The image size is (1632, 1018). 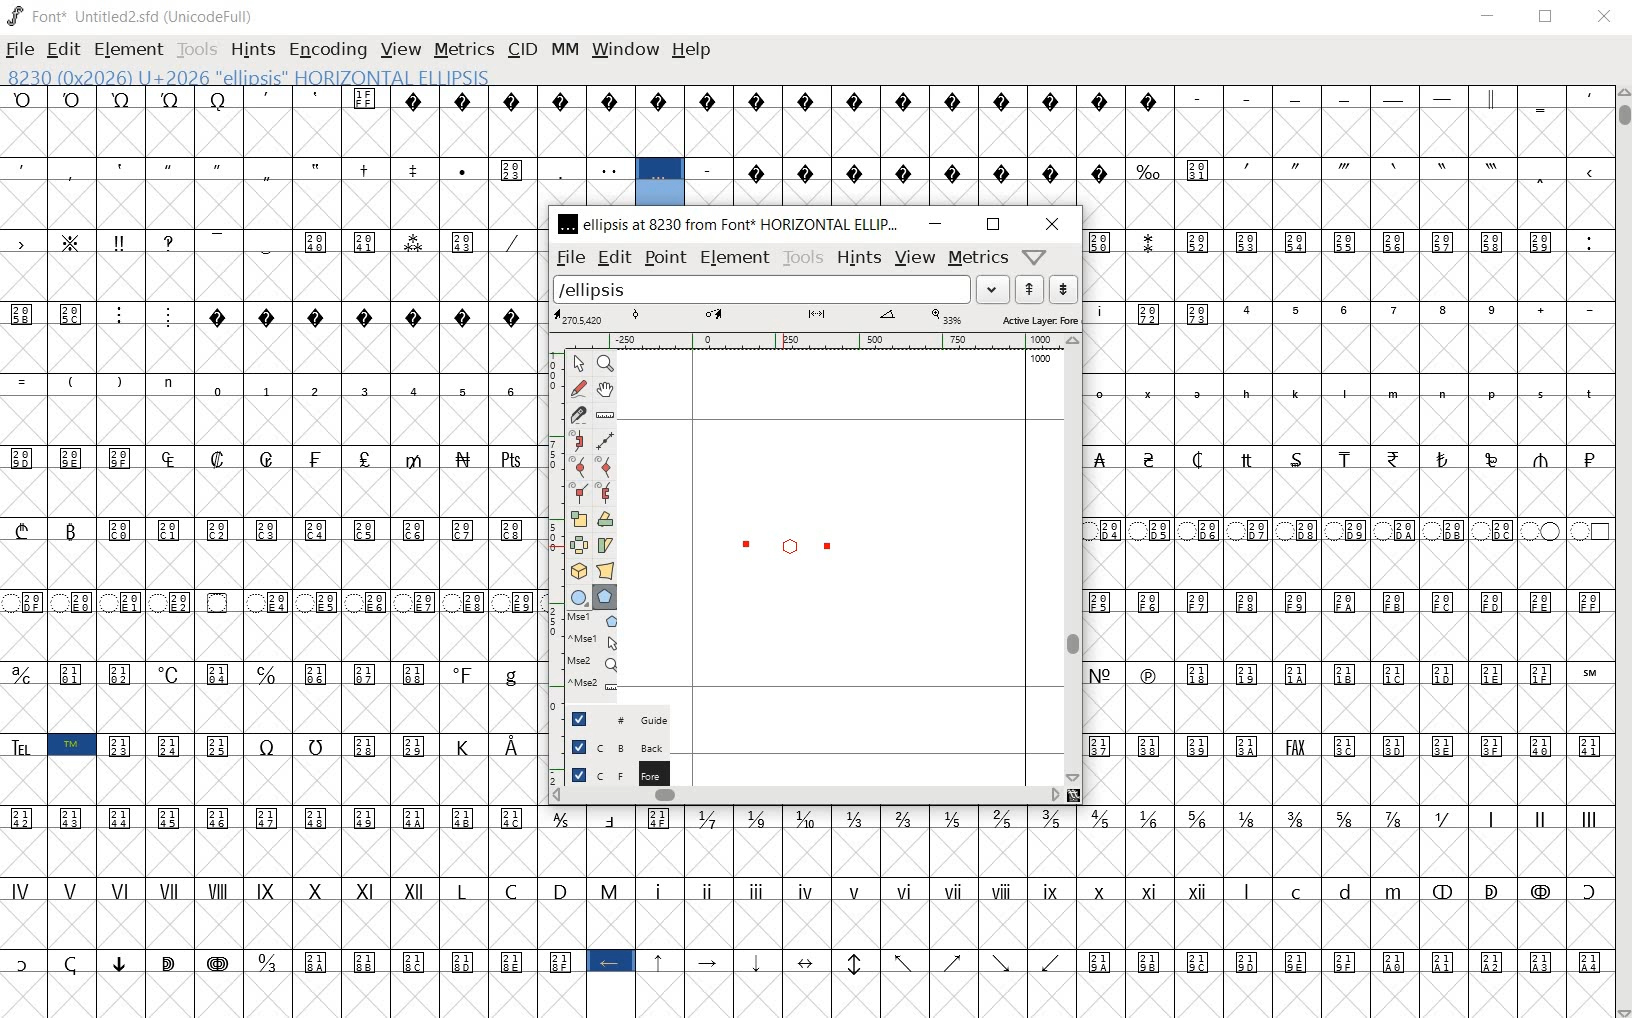 I want to click on skew the selection, so click(x=607, y=545).